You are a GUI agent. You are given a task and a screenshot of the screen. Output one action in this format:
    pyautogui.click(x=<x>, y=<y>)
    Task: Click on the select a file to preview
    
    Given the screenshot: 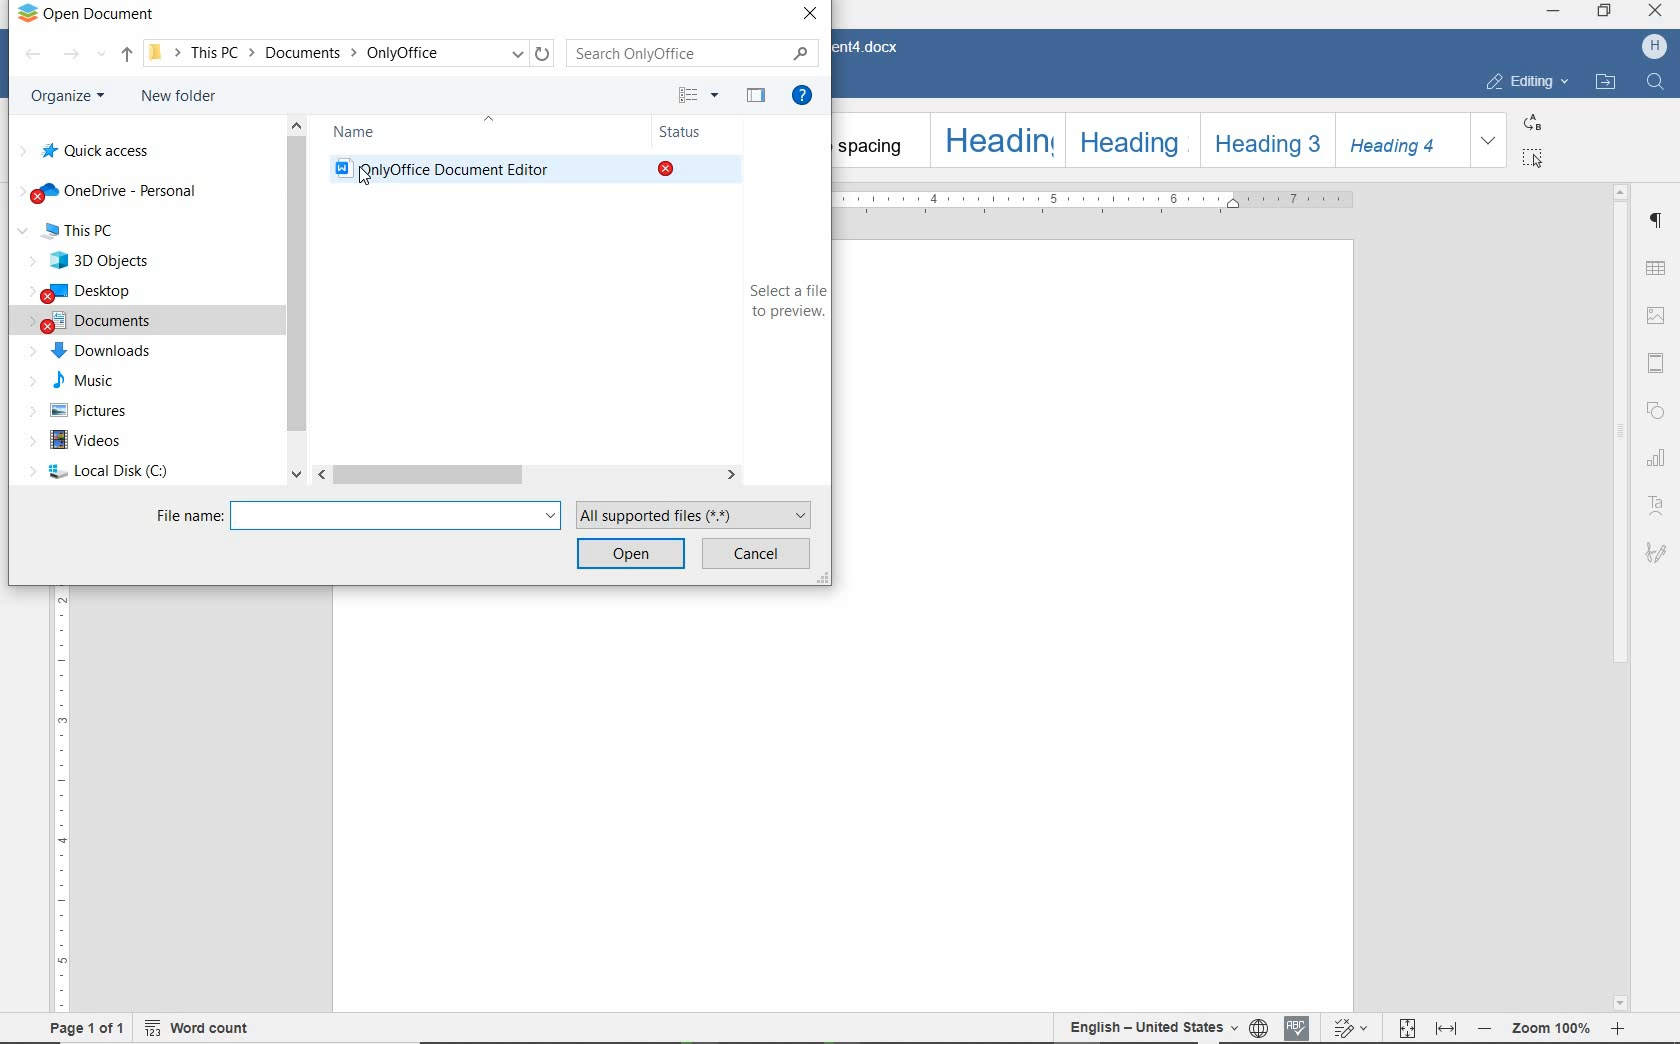 What is the action you would take?
    pyautogui.click(x=785, y=304)
    